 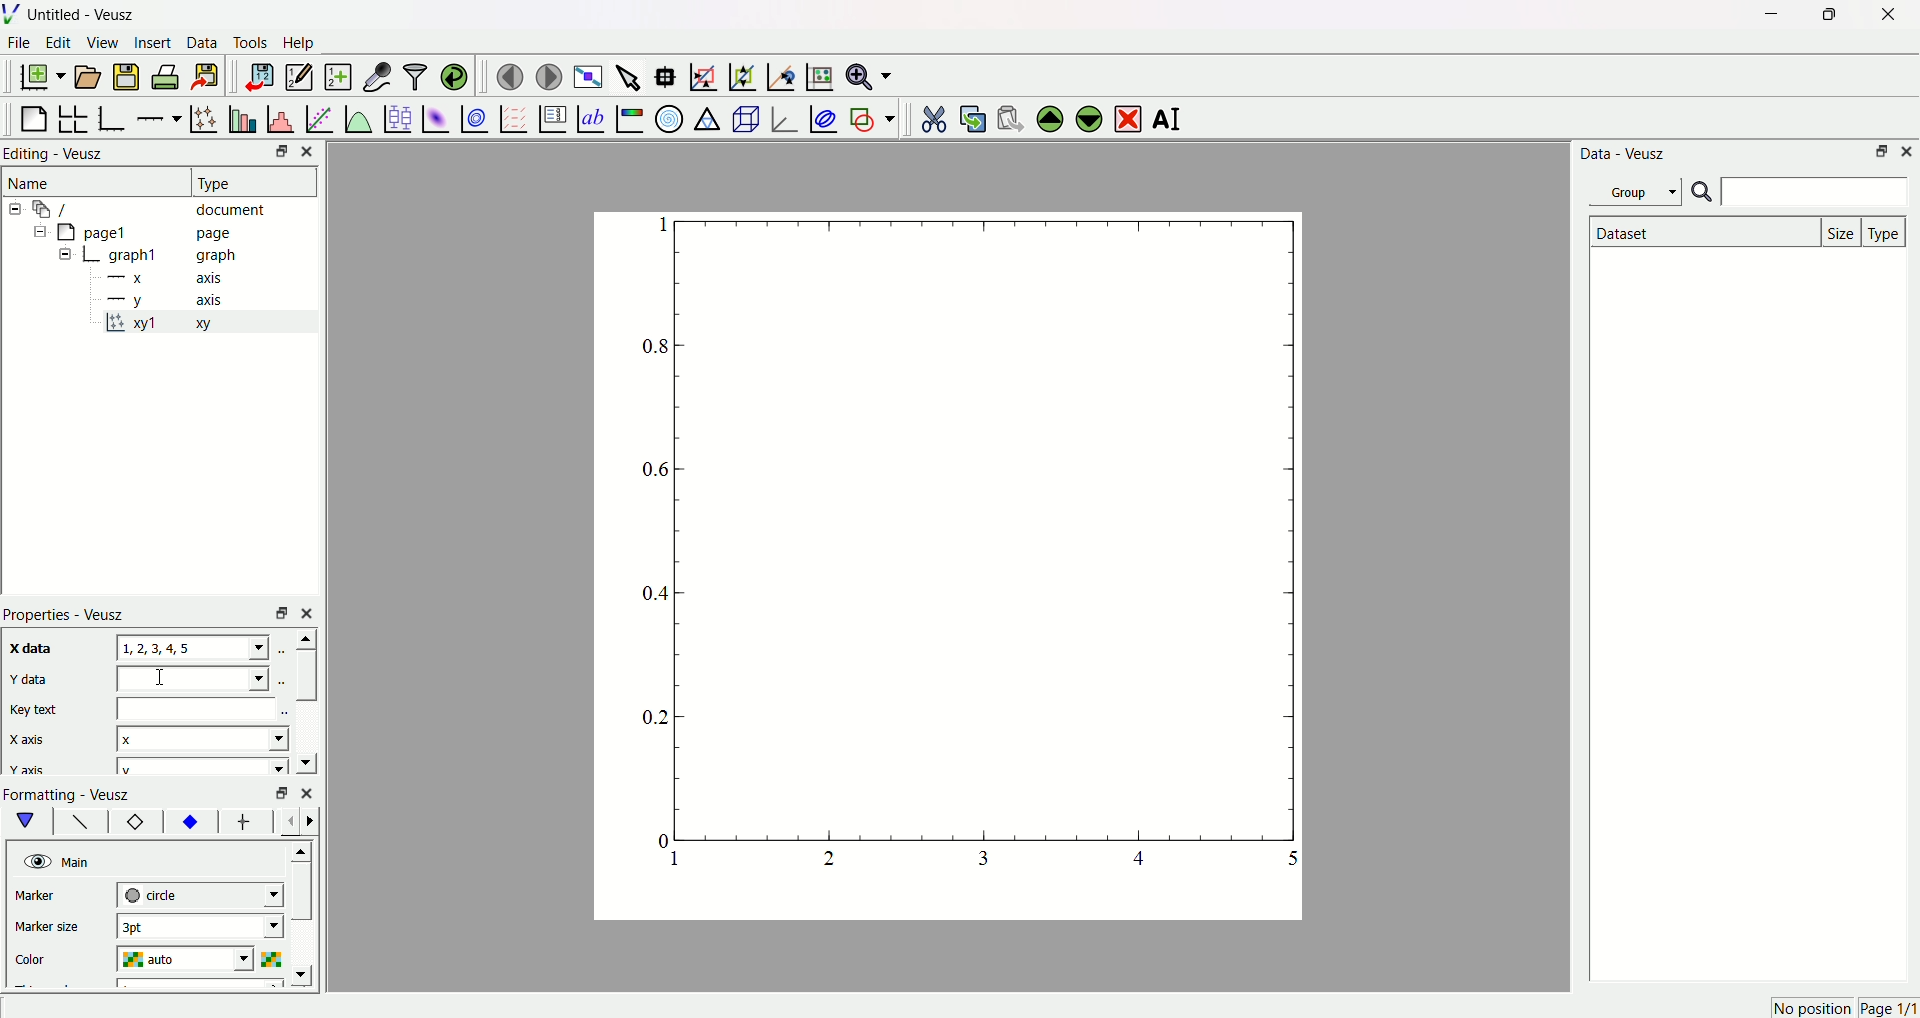 What do you see at coordinates (240, 116) in the screenshot?
I see `bar chart` at bounding box center [240, 116].